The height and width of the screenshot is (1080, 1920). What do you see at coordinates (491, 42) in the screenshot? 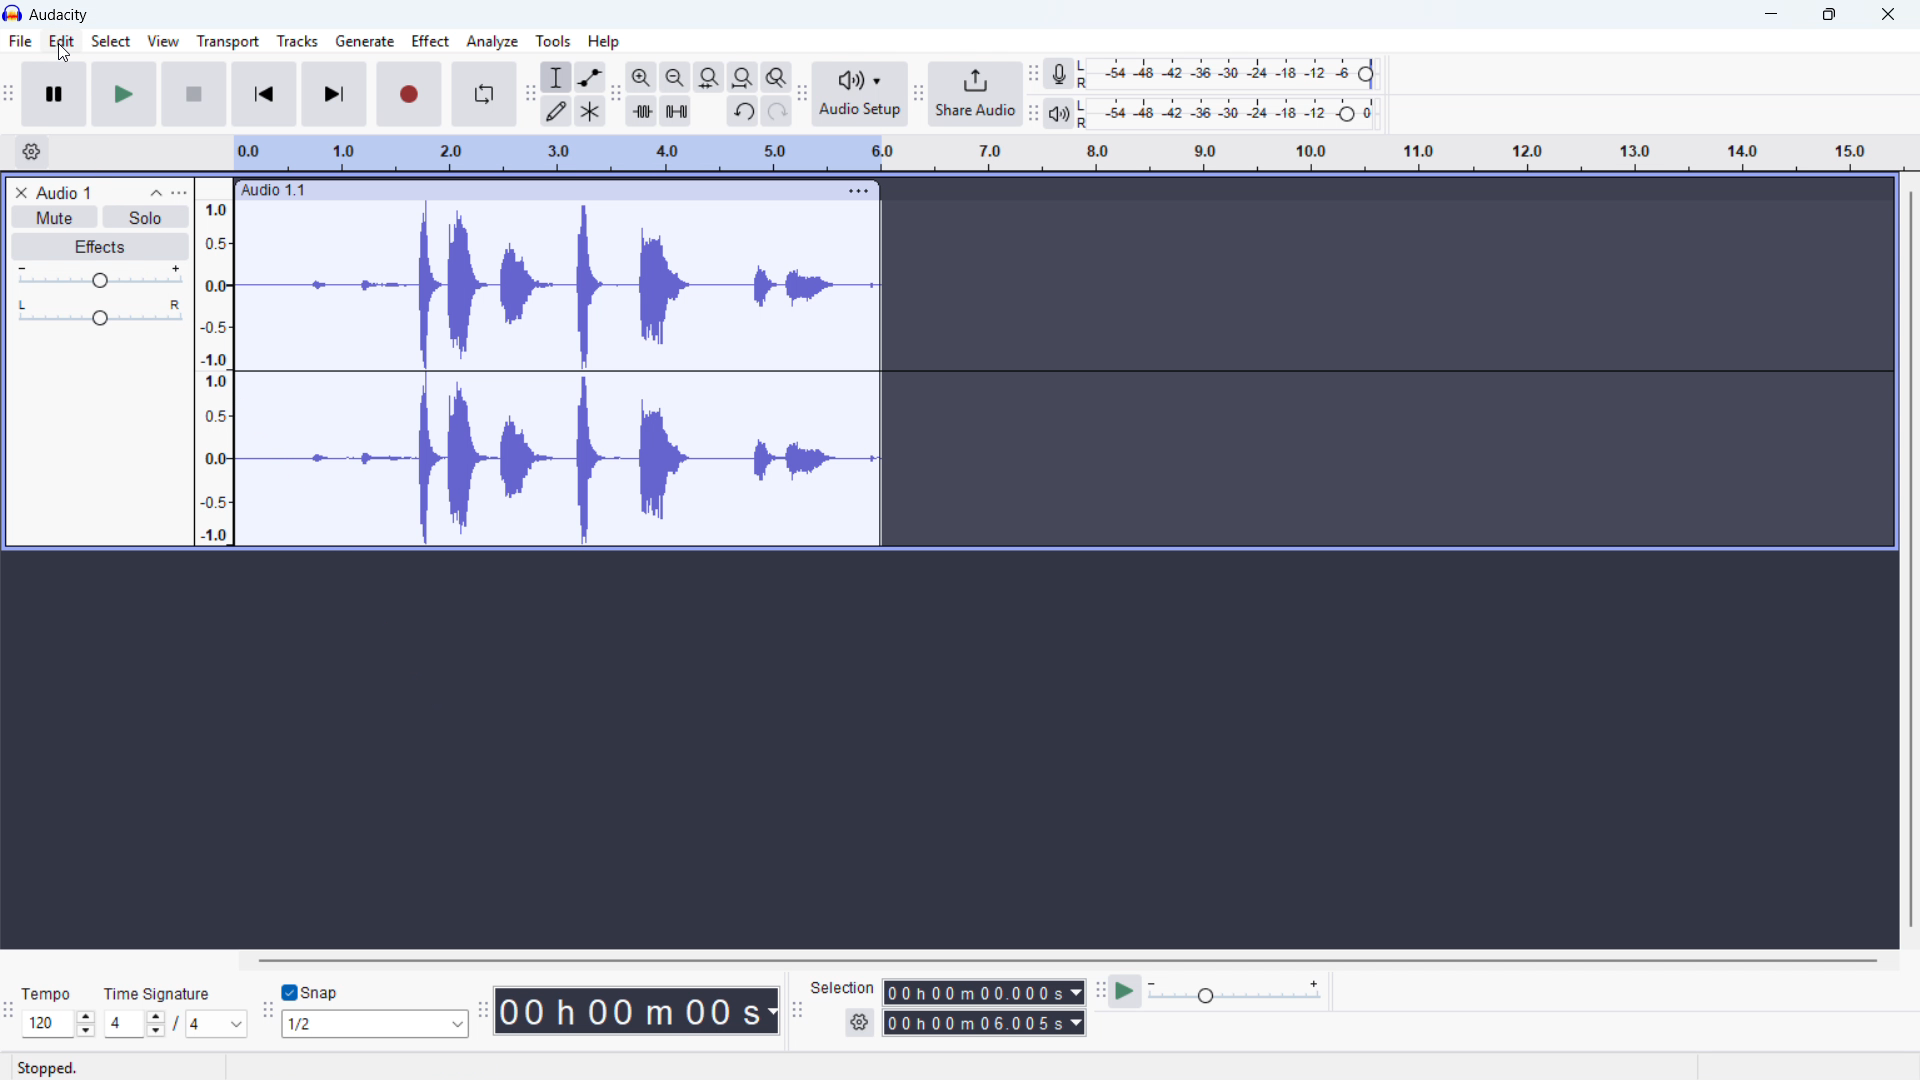
I see `analyze` at bounding box center [491, 42].